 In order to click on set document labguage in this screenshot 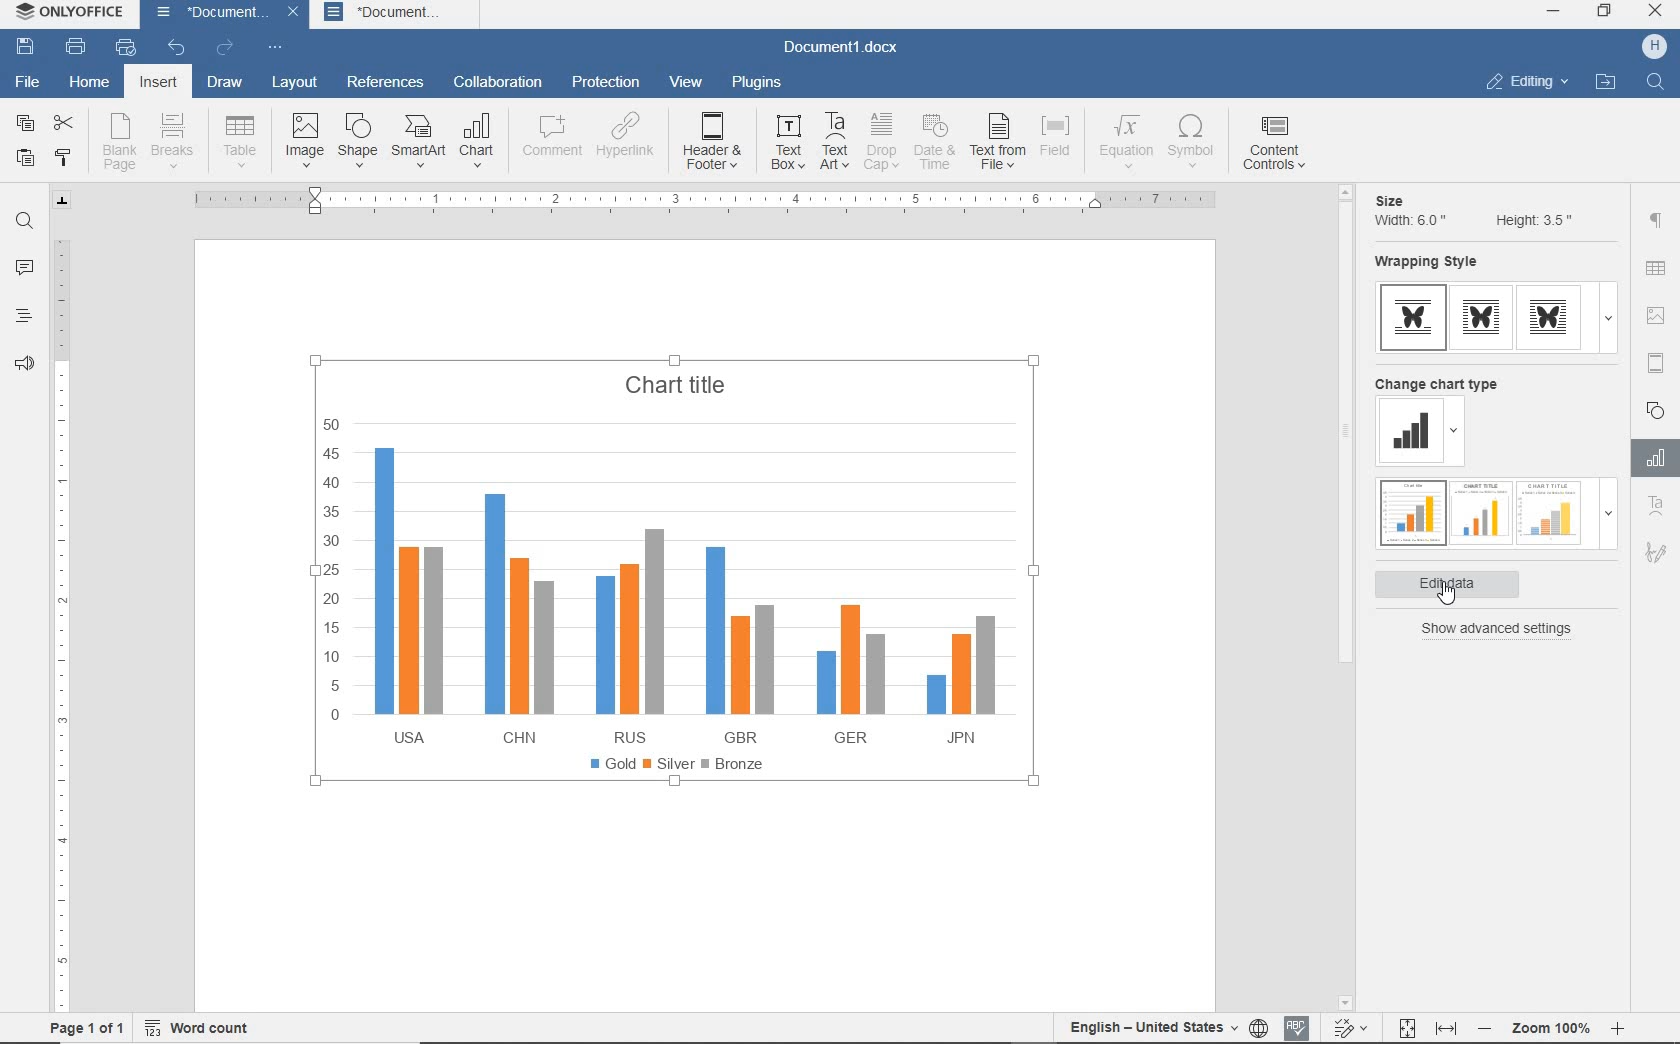, I will do `click(1260, 1028)`.